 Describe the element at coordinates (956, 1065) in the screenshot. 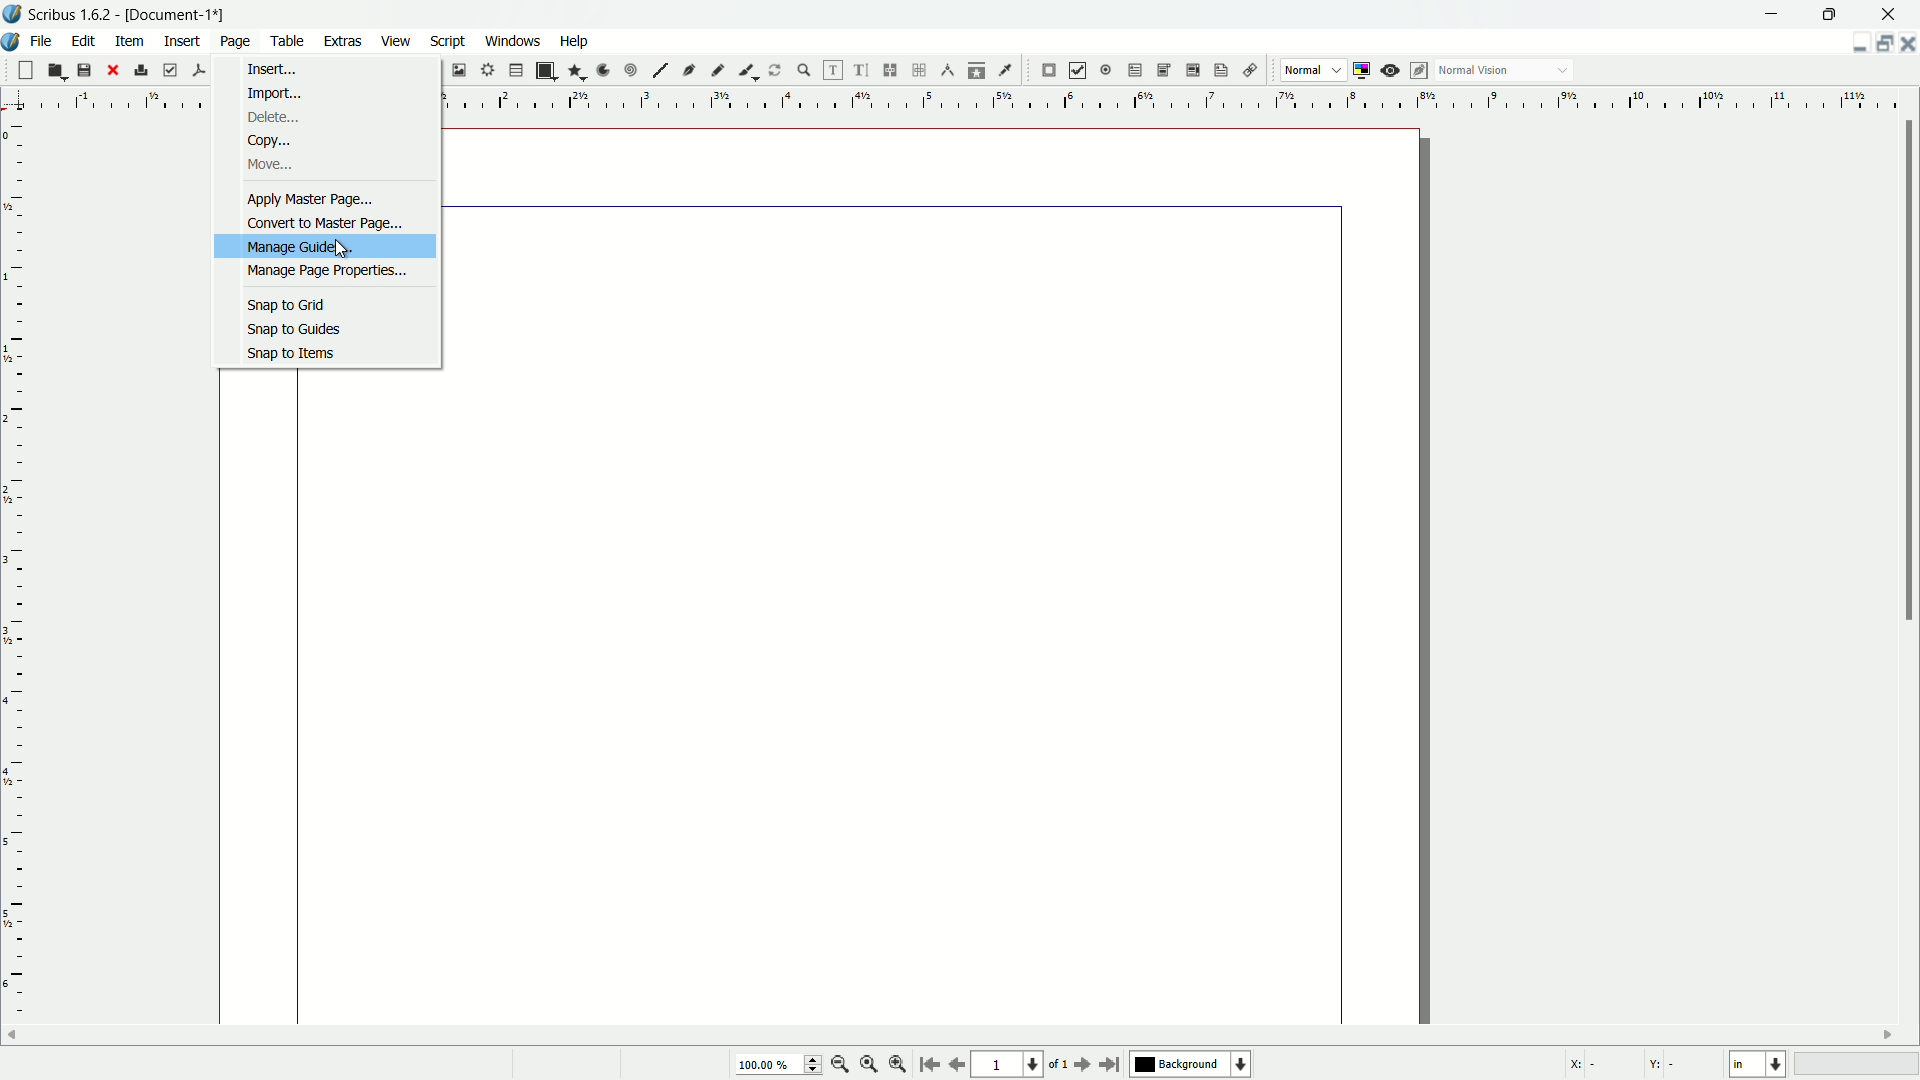

I see `previous page` at that location.